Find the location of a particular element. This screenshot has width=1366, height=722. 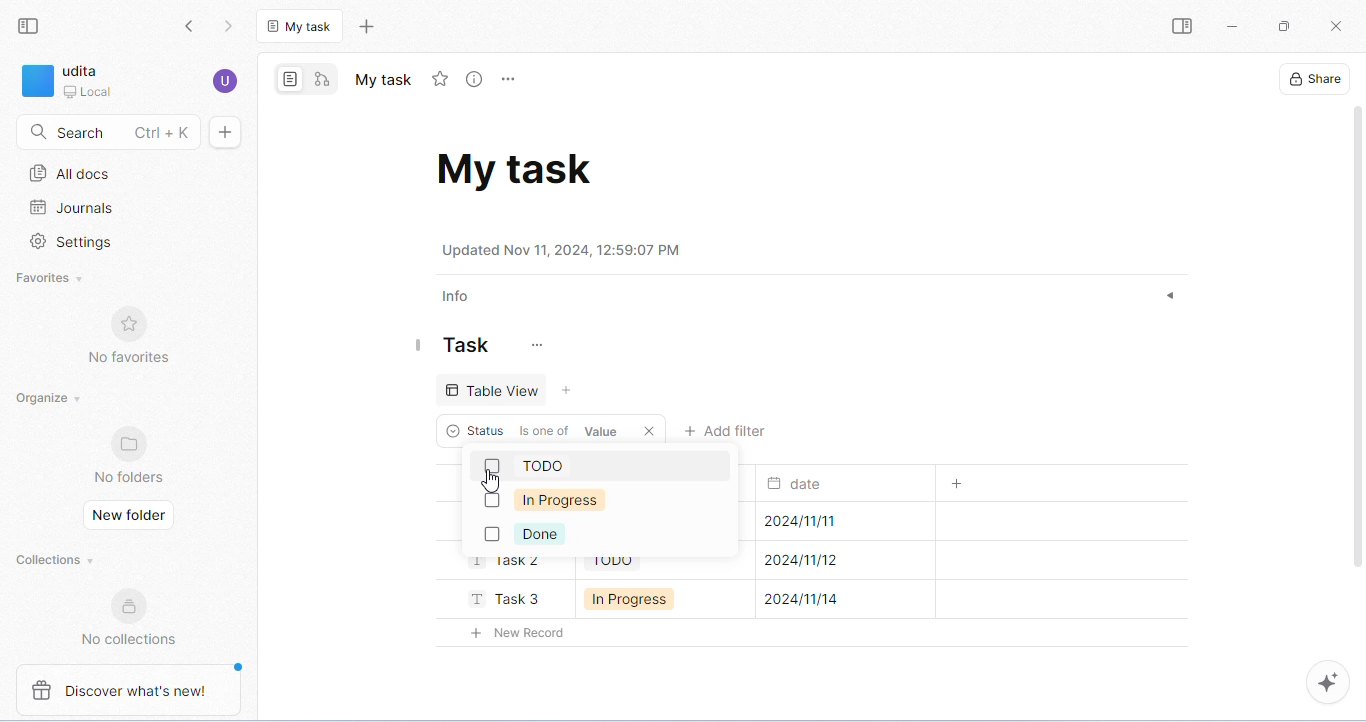

add column is located at coordinates (960, 486).